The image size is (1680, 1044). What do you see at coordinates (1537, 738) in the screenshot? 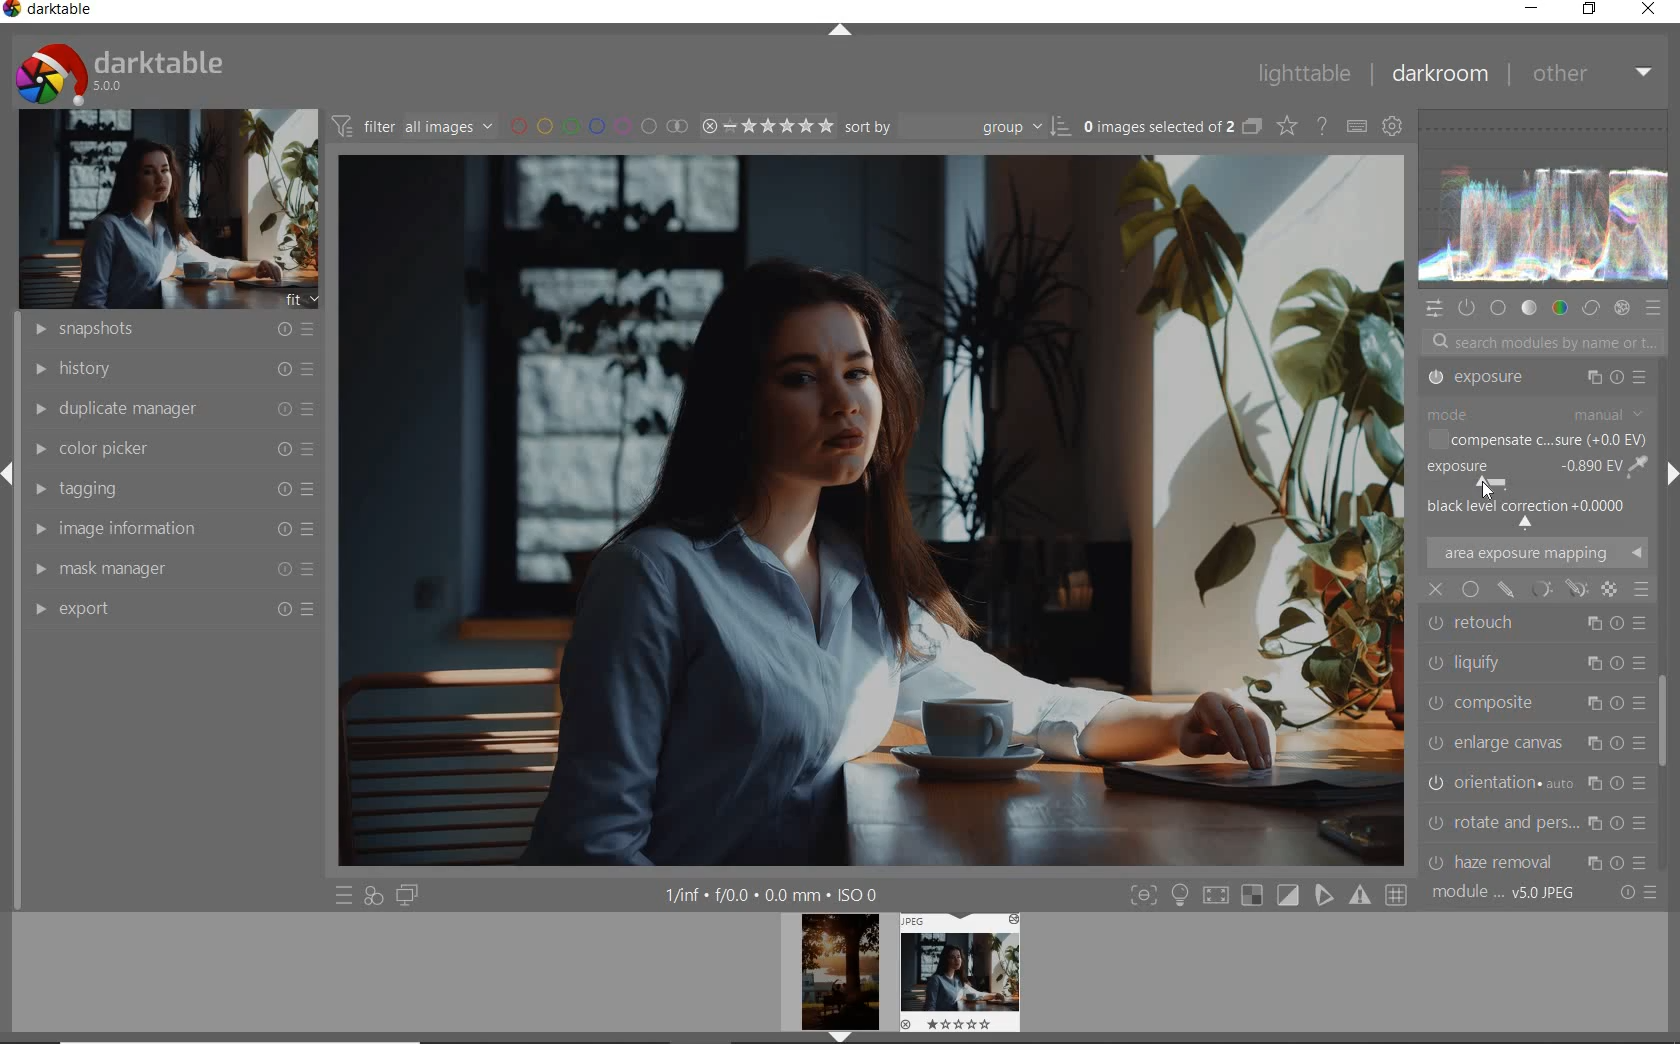
I see `HAZE REMOVAL` at bounding box center [1537, 738].